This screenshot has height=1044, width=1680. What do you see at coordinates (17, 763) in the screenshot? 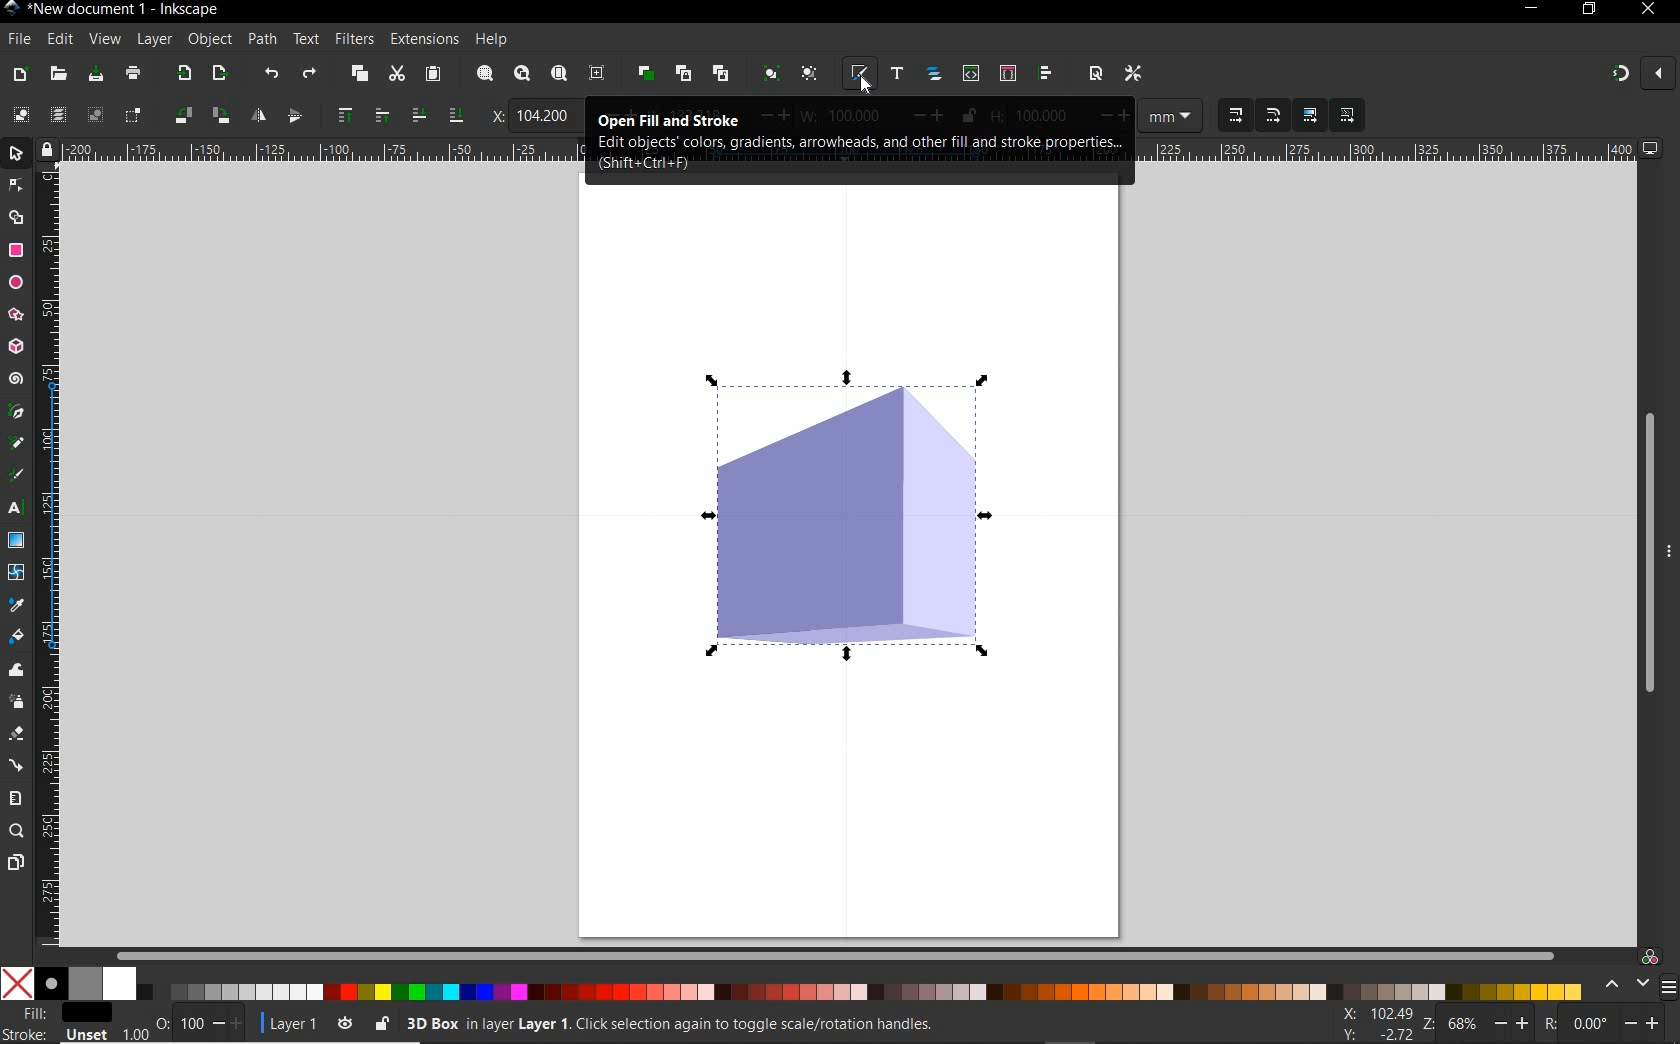
I see `CONNECTOR TOOL` at bounding box center [17, 763].